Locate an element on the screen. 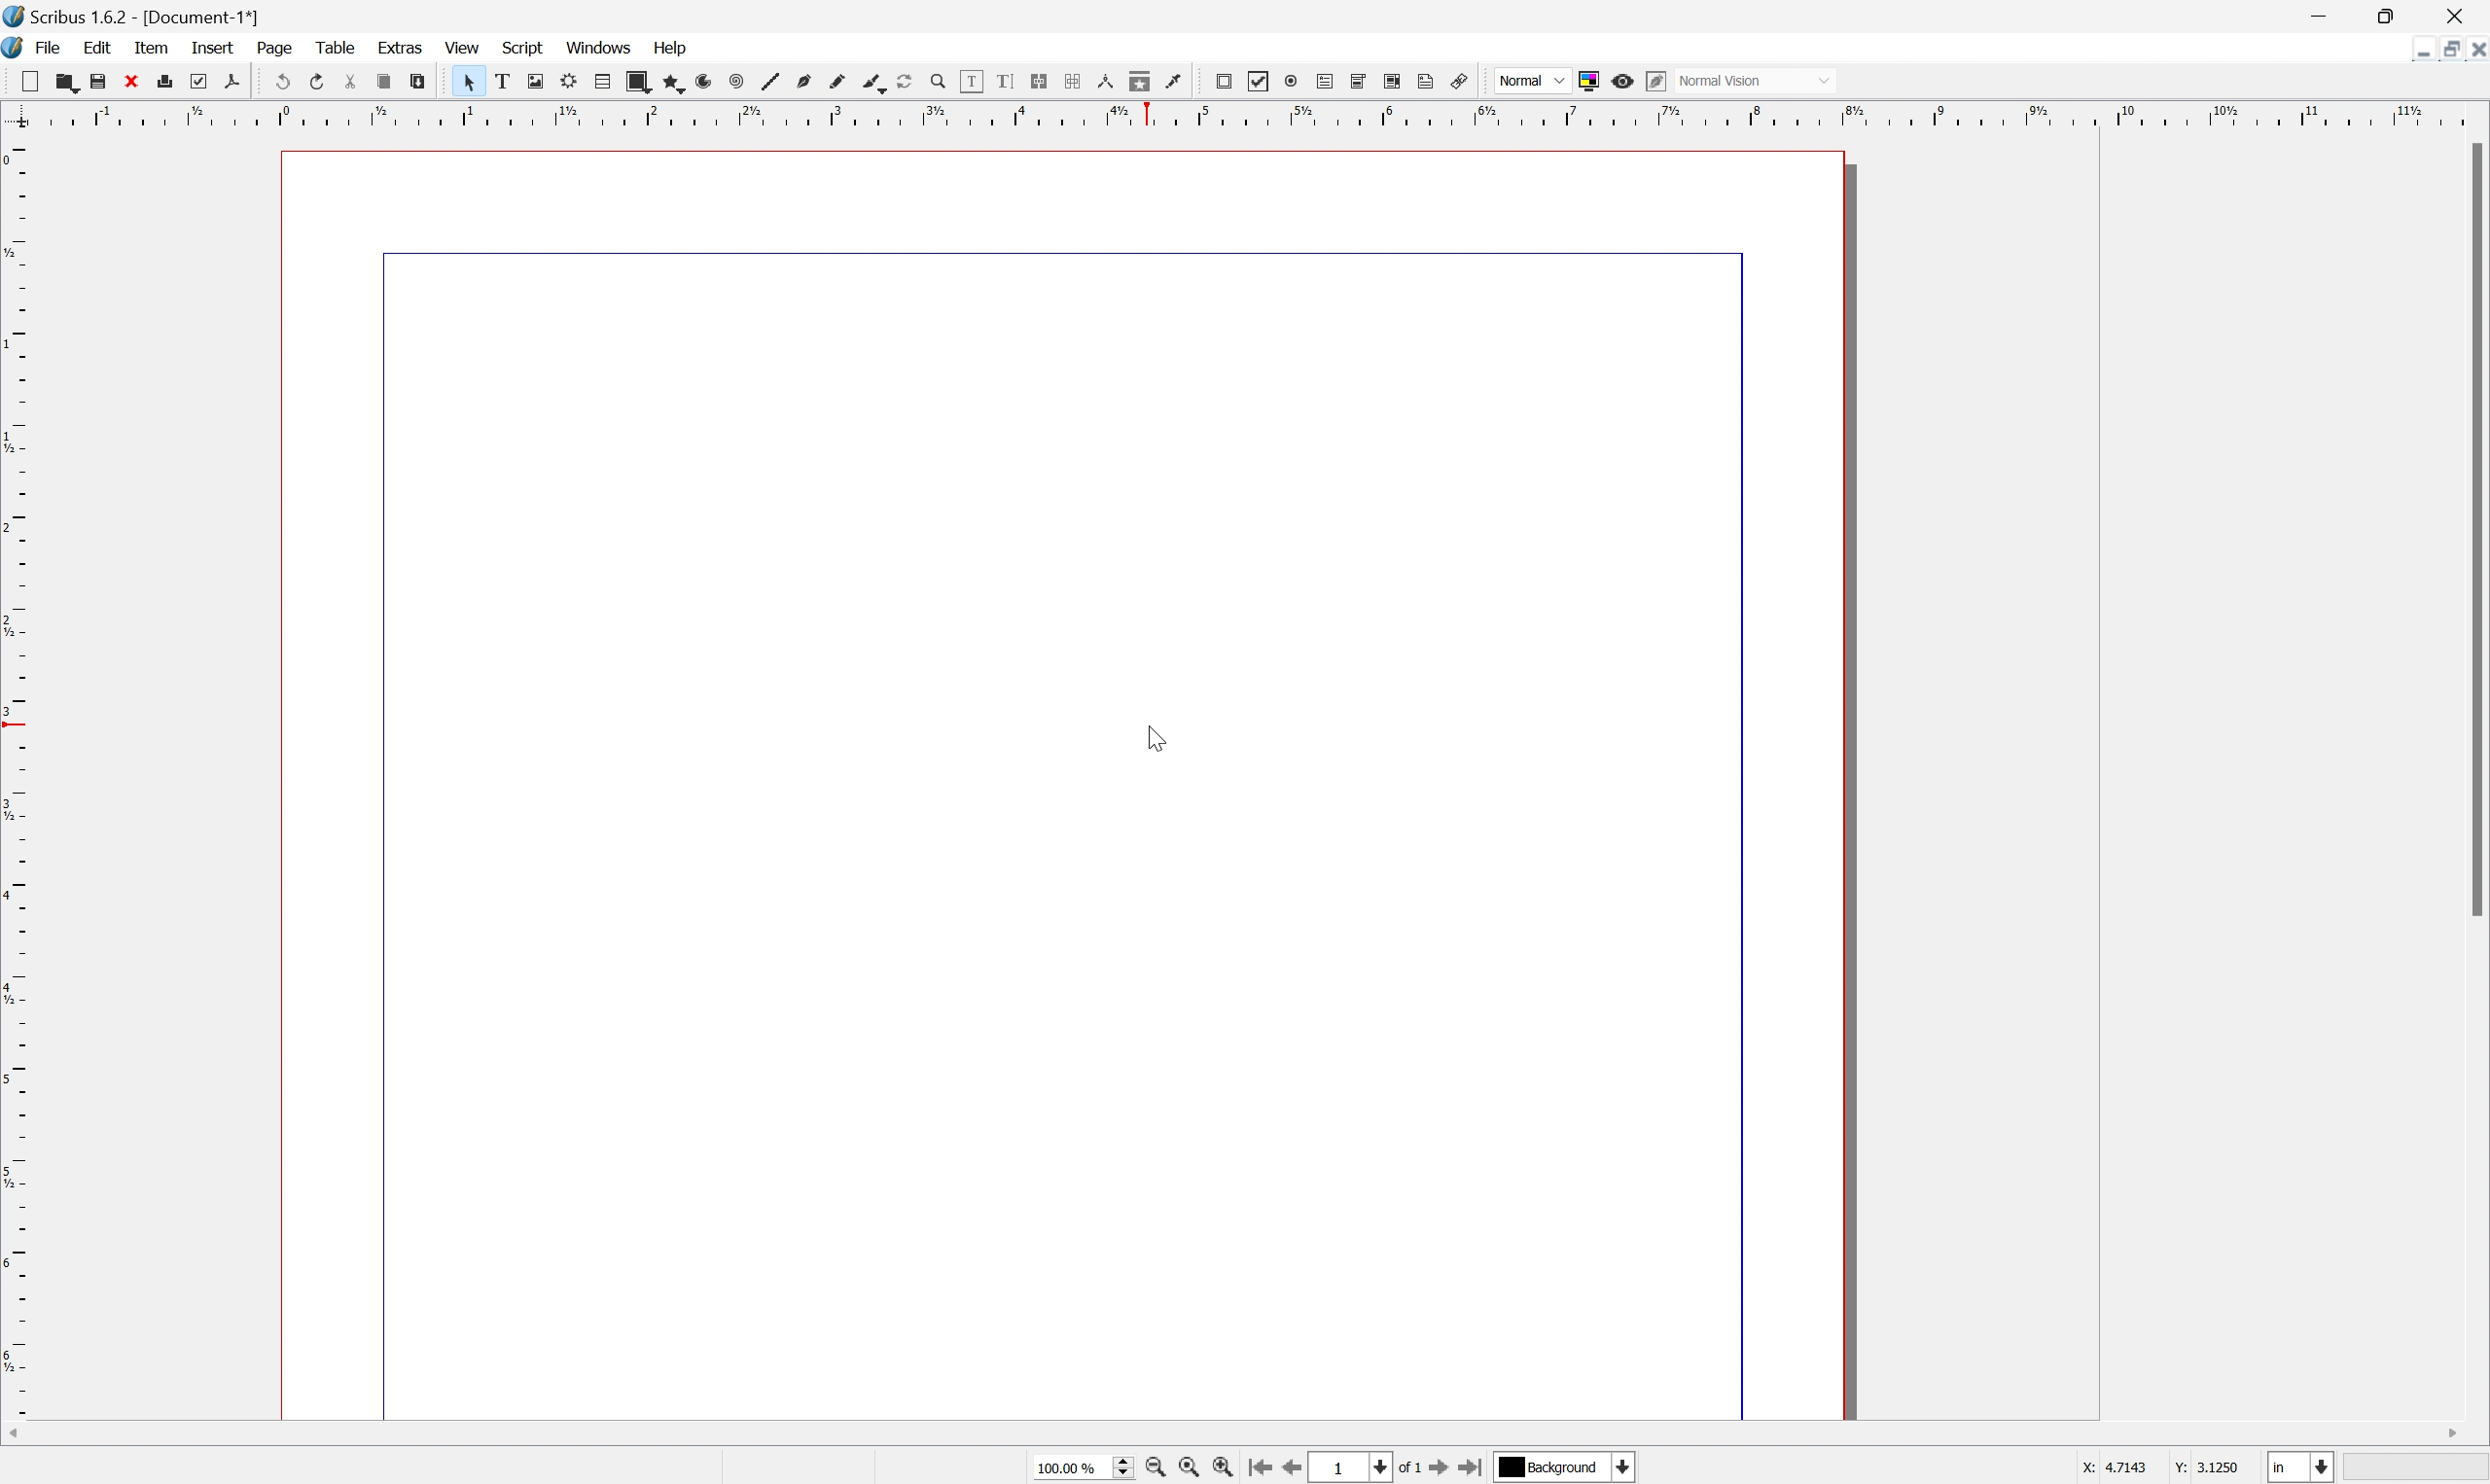  copy is located at coordinates (385, 82).